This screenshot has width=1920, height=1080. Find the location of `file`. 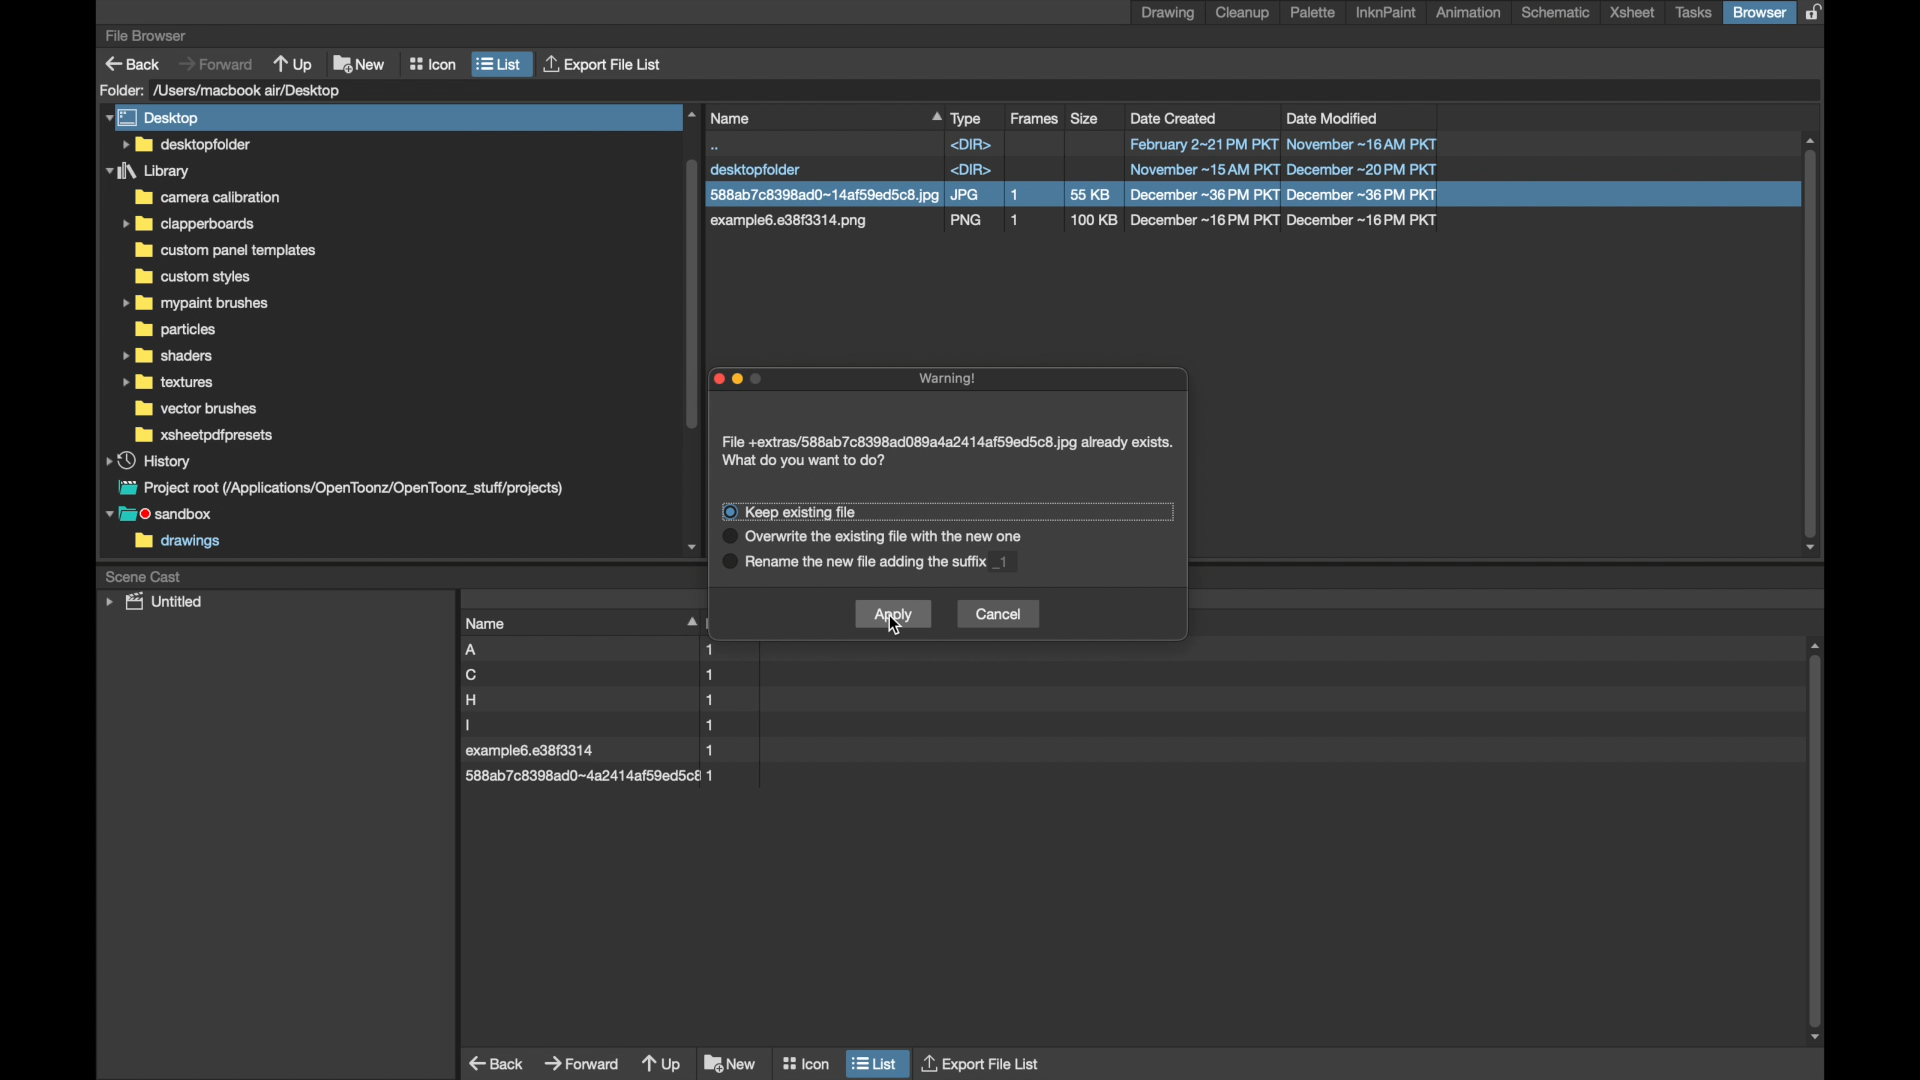

file is located at coordinates (1075, 195).